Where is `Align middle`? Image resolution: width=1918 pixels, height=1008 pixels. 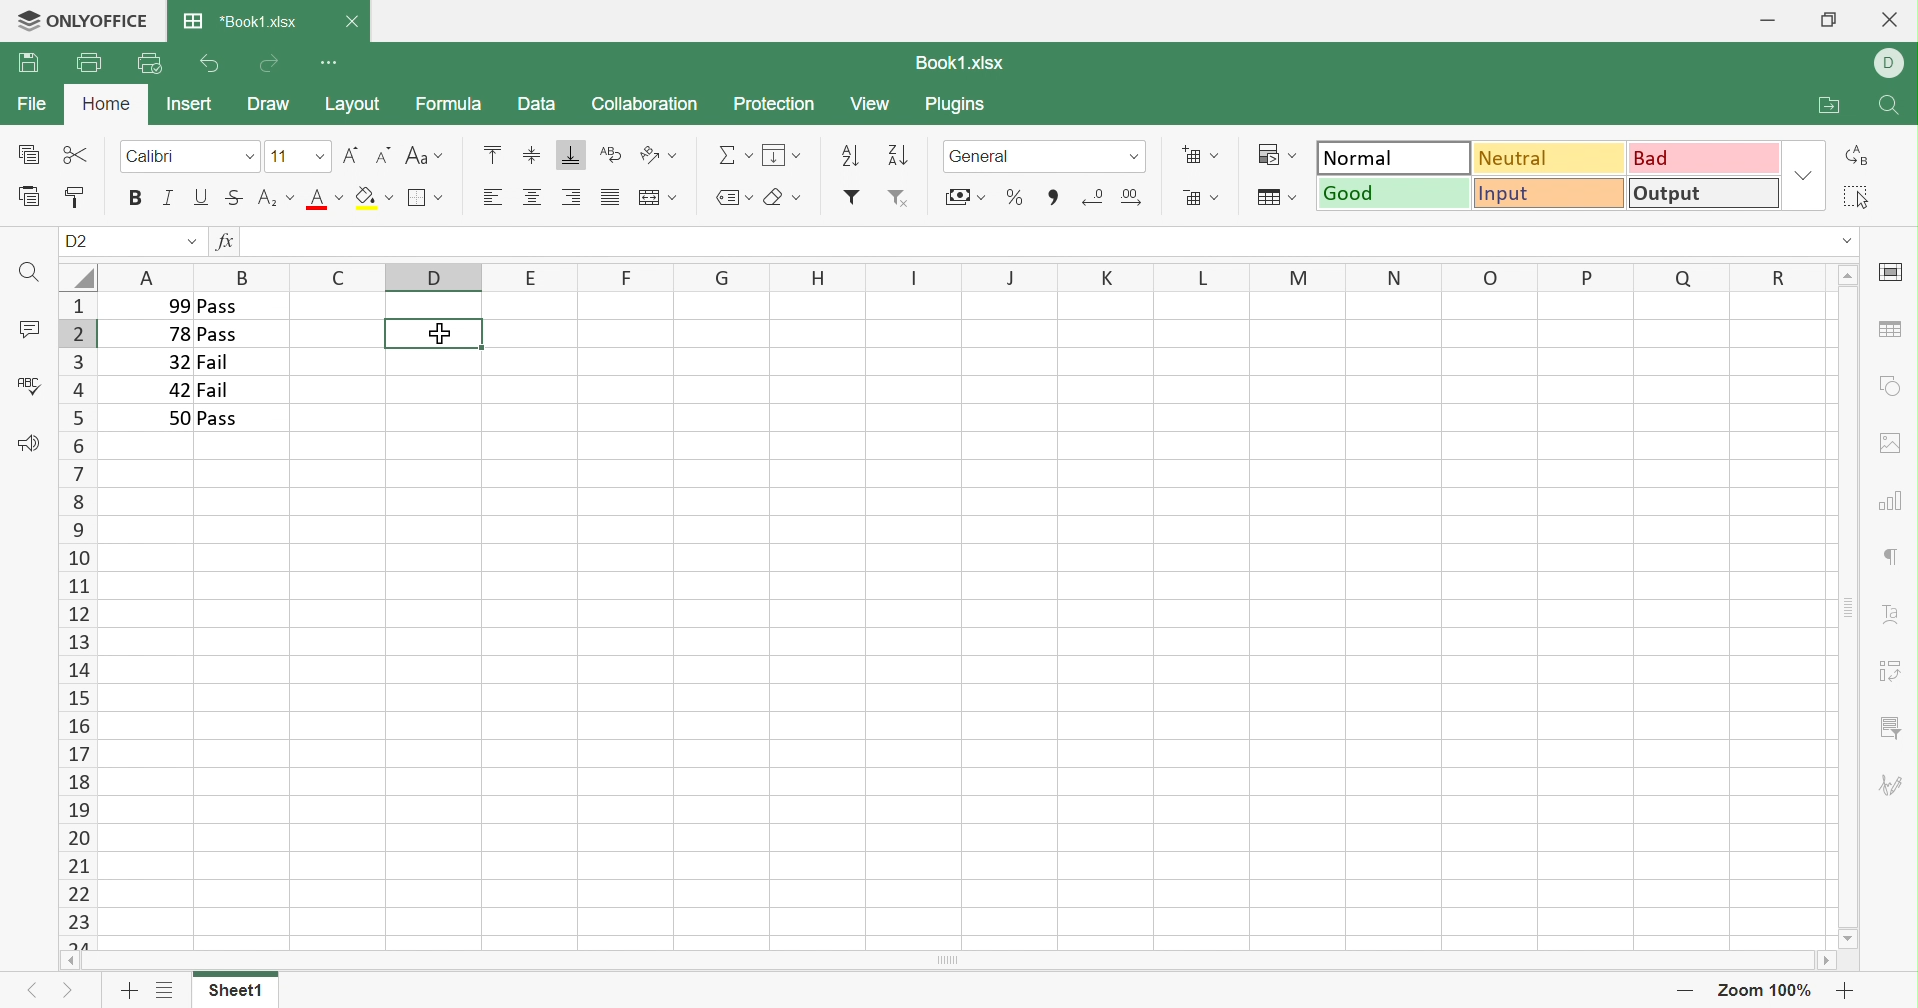
Align middle is located at coordinates (529, 154).